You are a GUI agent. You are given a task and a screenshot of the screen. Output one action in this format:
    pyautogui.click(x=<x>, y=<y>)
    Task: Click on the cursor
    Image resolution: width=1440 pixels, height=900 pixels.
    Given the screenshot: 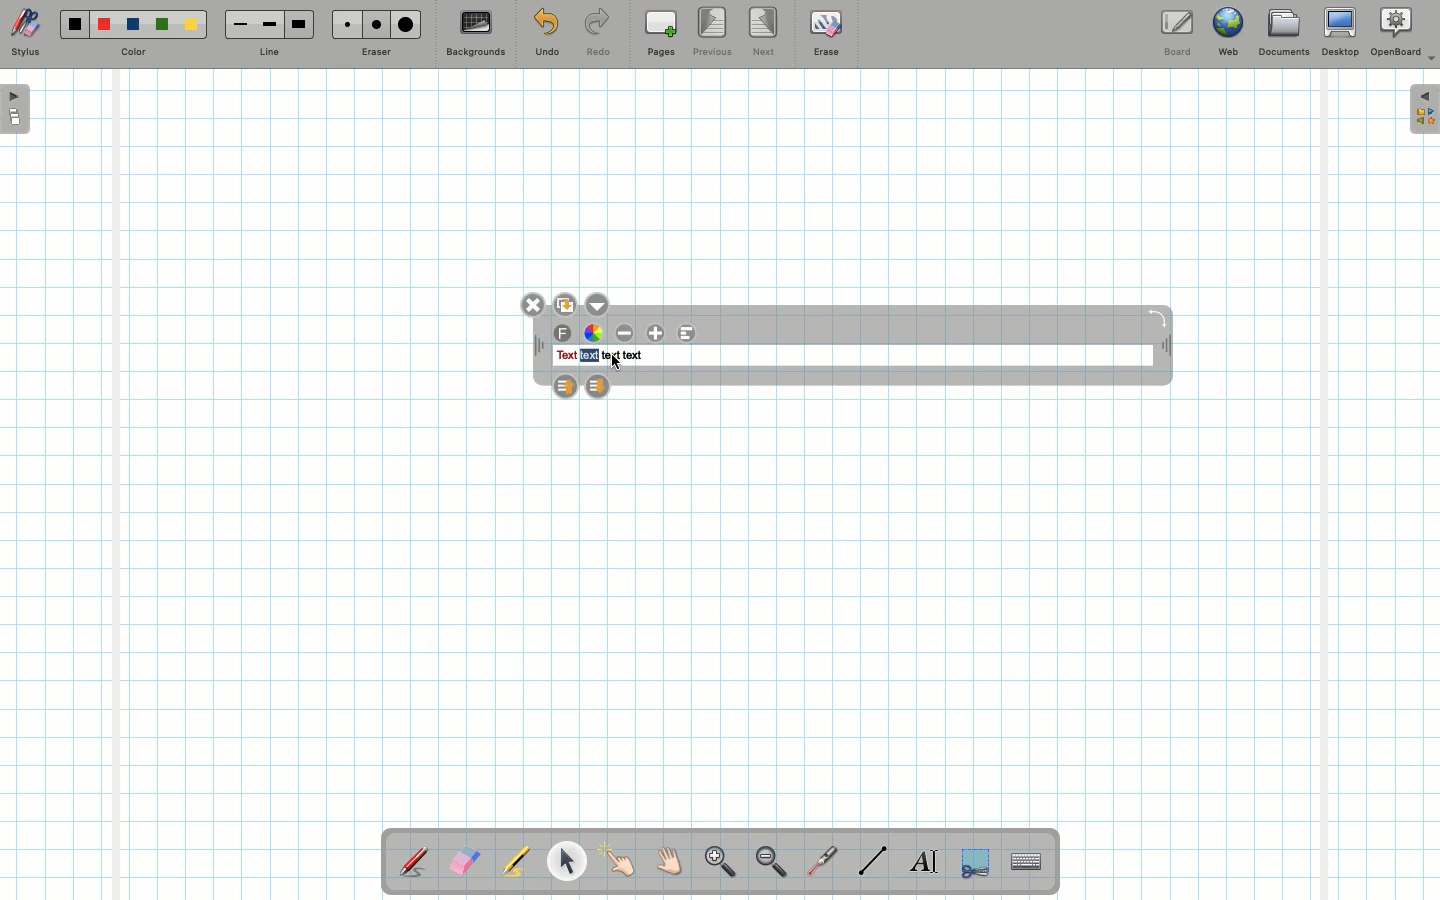 What is the action you would take?
    pyautogui.click(x=617, y=363)
    